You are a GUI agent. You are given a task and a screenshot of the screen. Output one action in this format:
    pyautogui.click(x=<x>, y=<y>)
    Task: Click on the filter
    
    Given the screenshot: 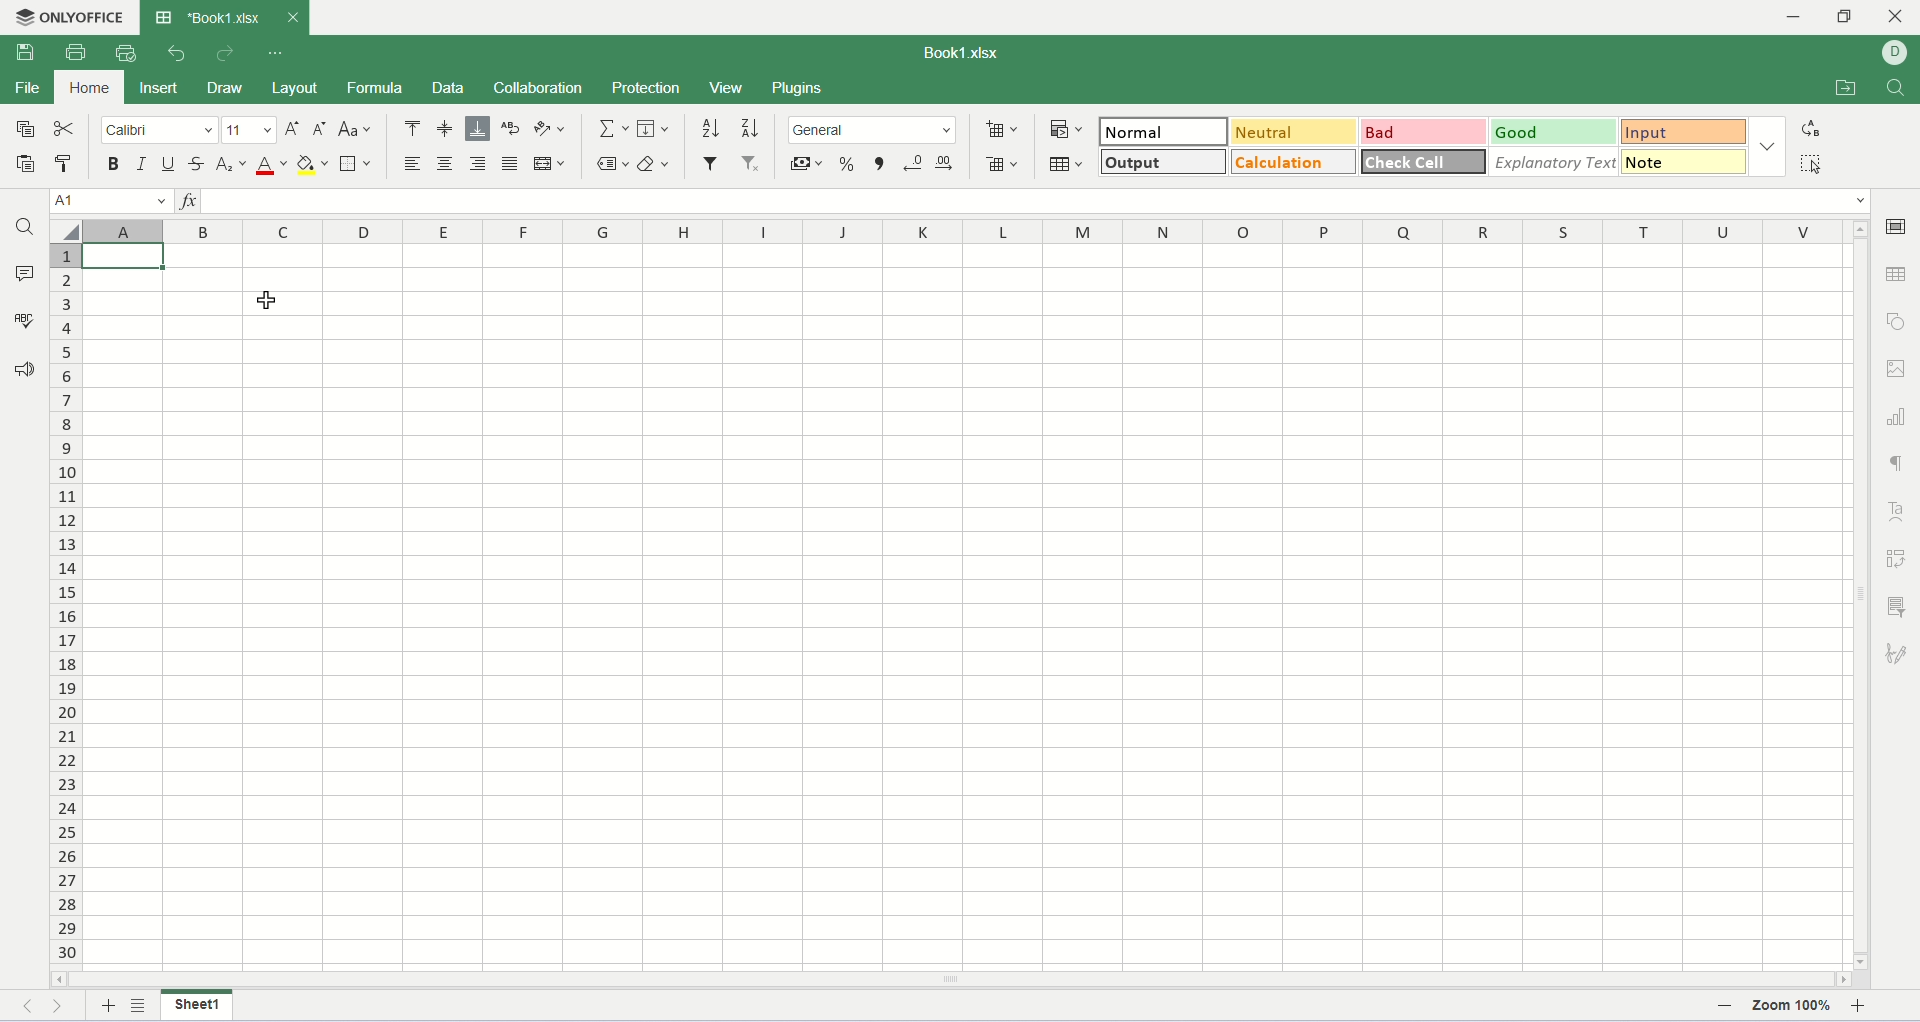 What is the action you would take?
    pyautogui.click(x=713, y=163)
    